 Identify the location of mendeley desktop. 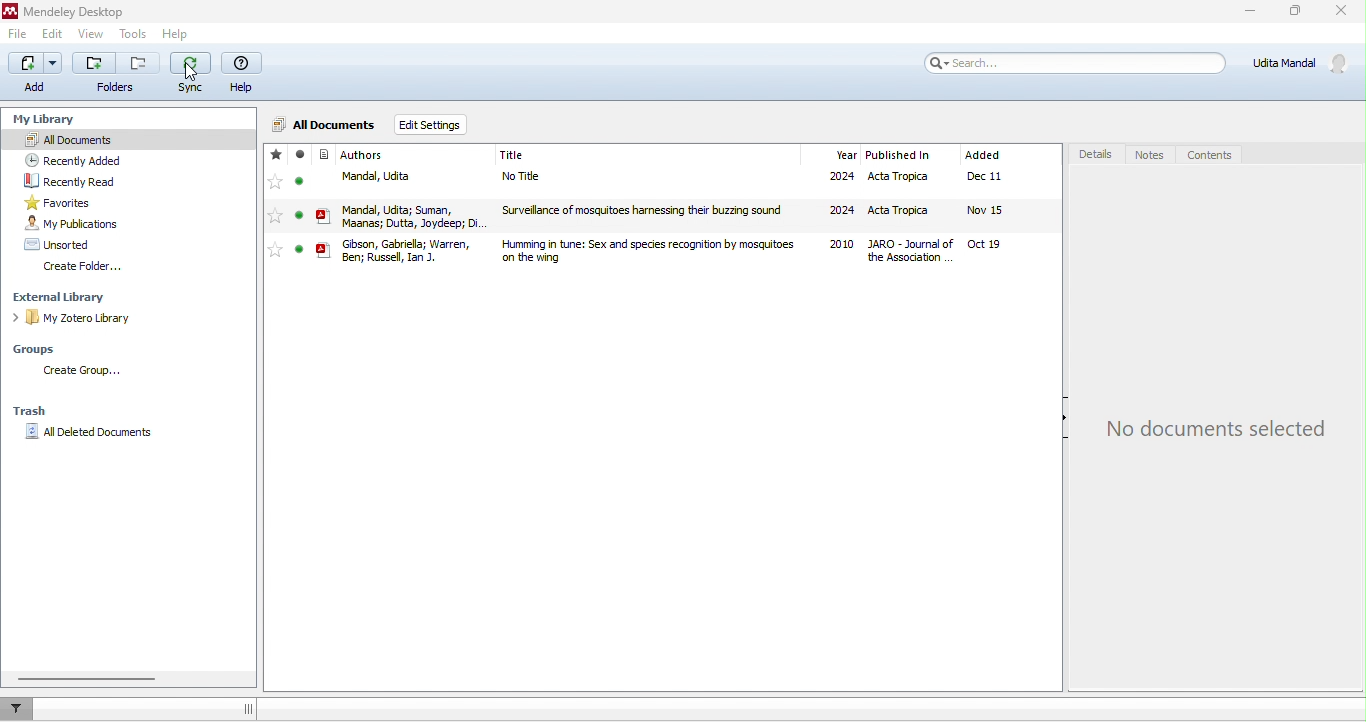
(73, 10).